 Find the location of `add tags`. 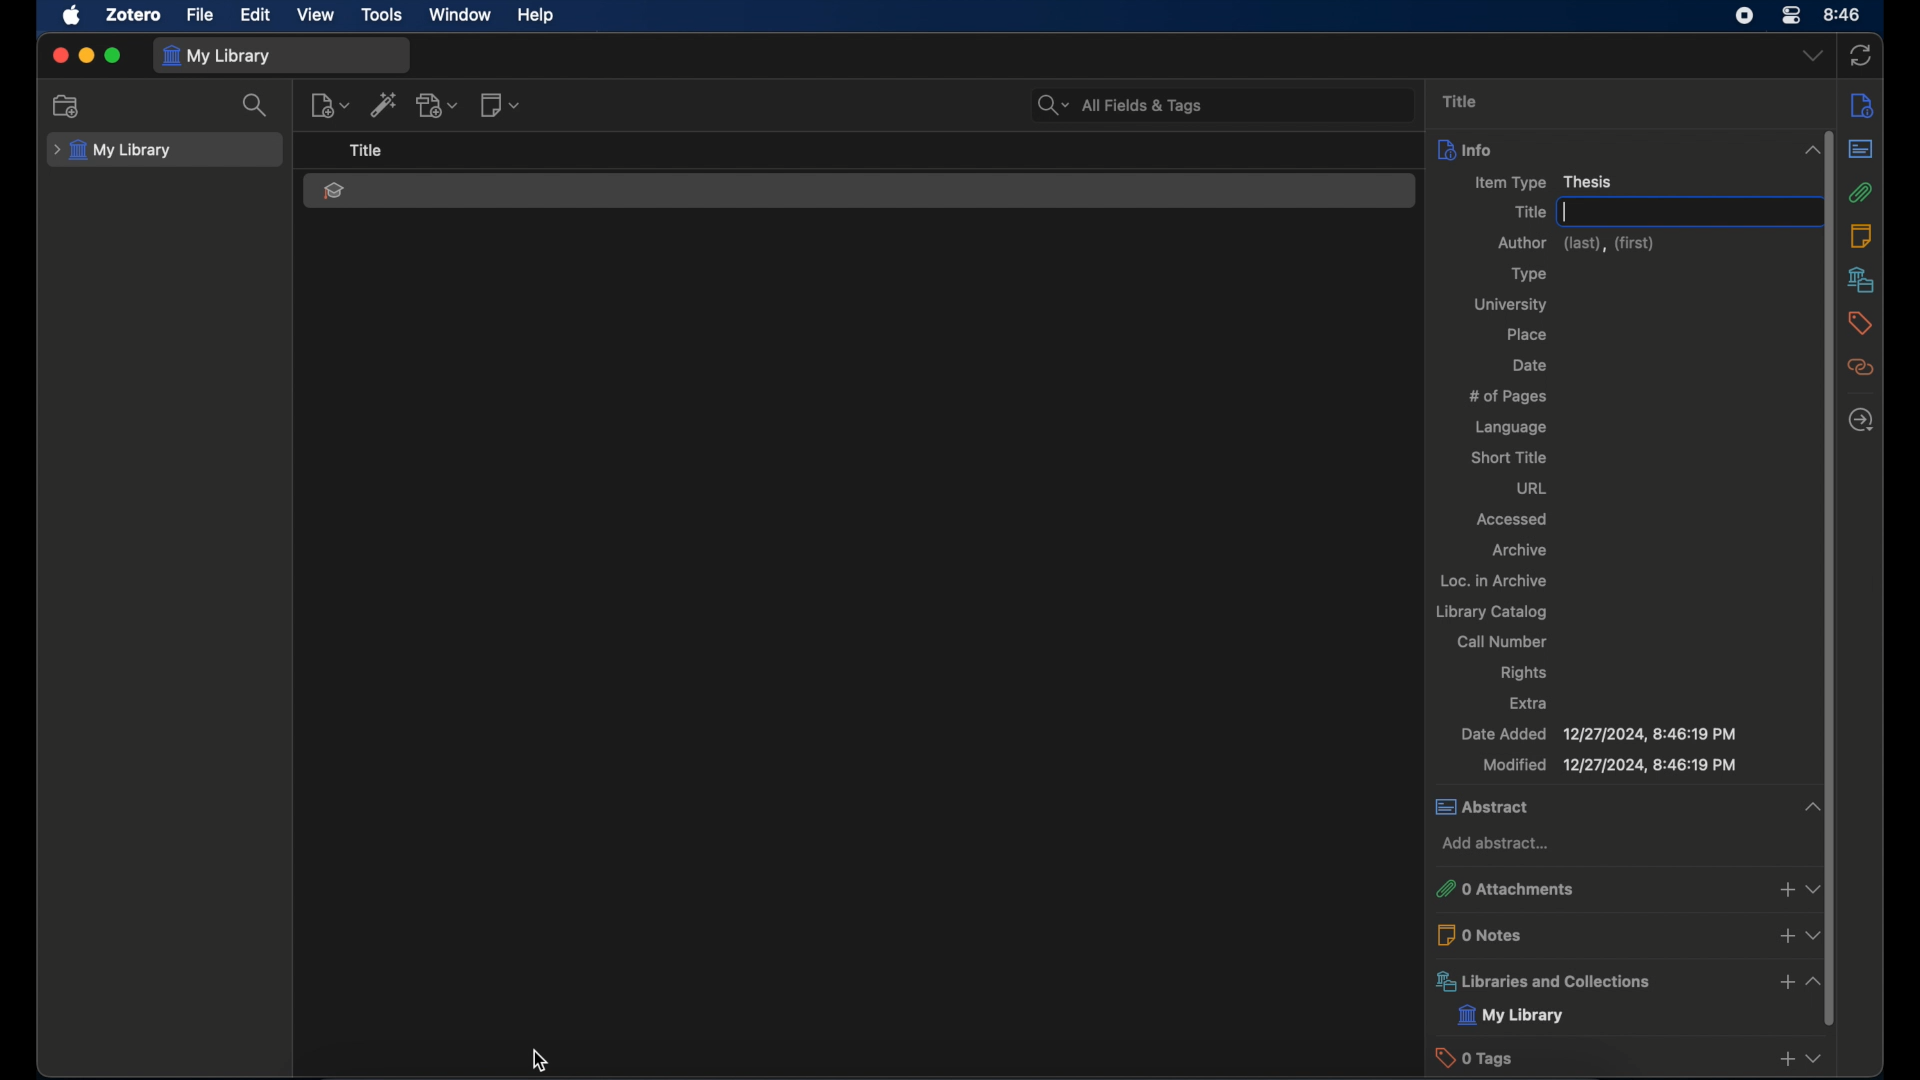

add tags is located at coordinates (1784, 1061).